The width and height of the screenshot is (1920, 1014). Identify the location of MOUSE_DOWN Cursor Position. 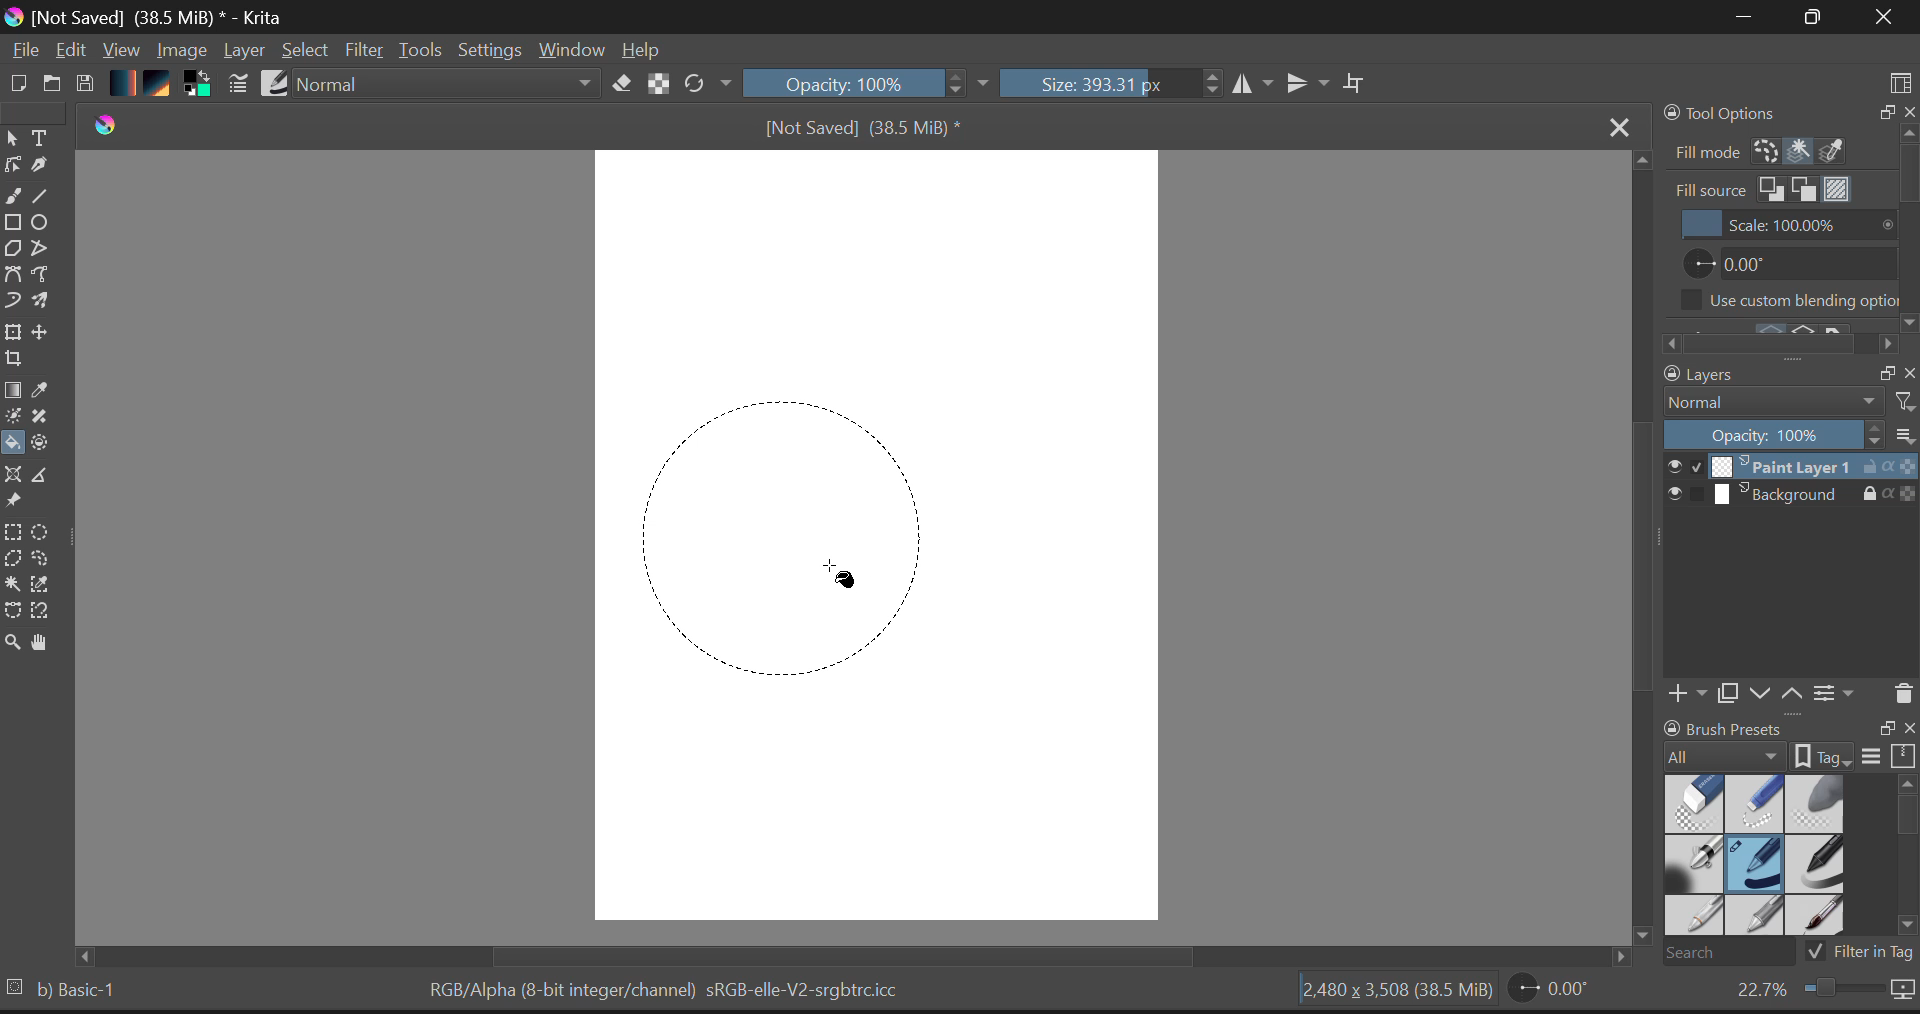
(655, 417).